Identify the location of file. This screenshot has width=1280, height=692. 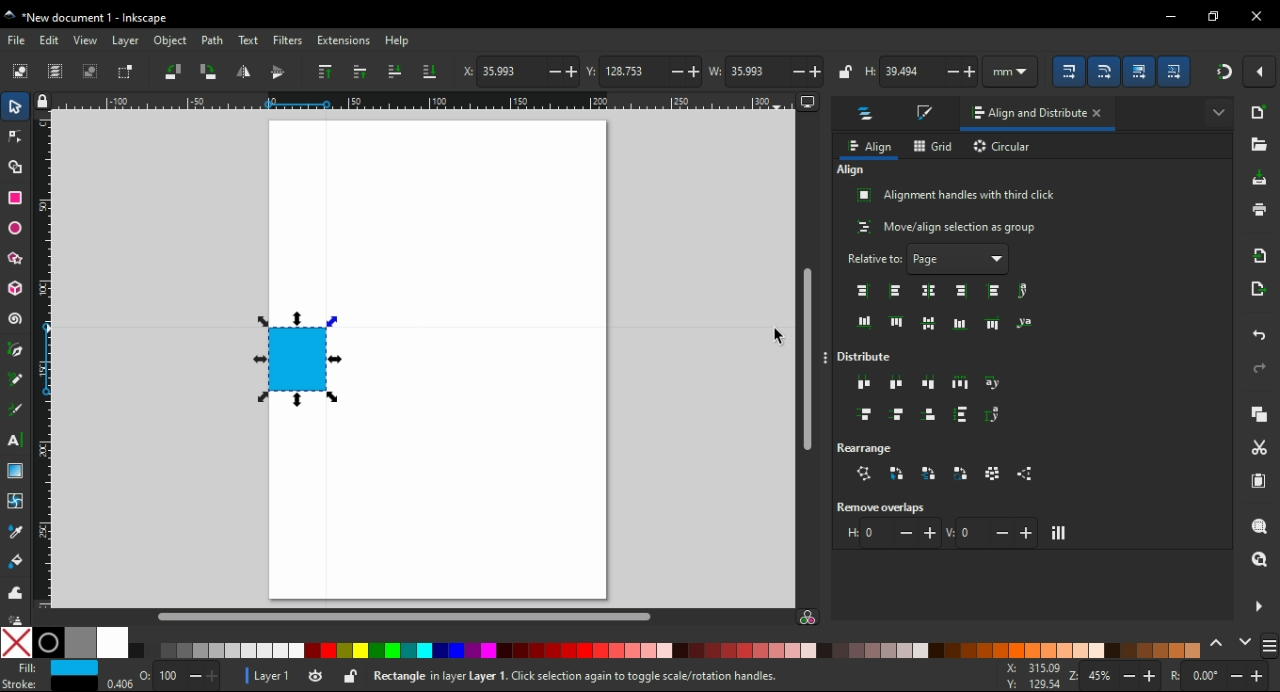
(19, 41).